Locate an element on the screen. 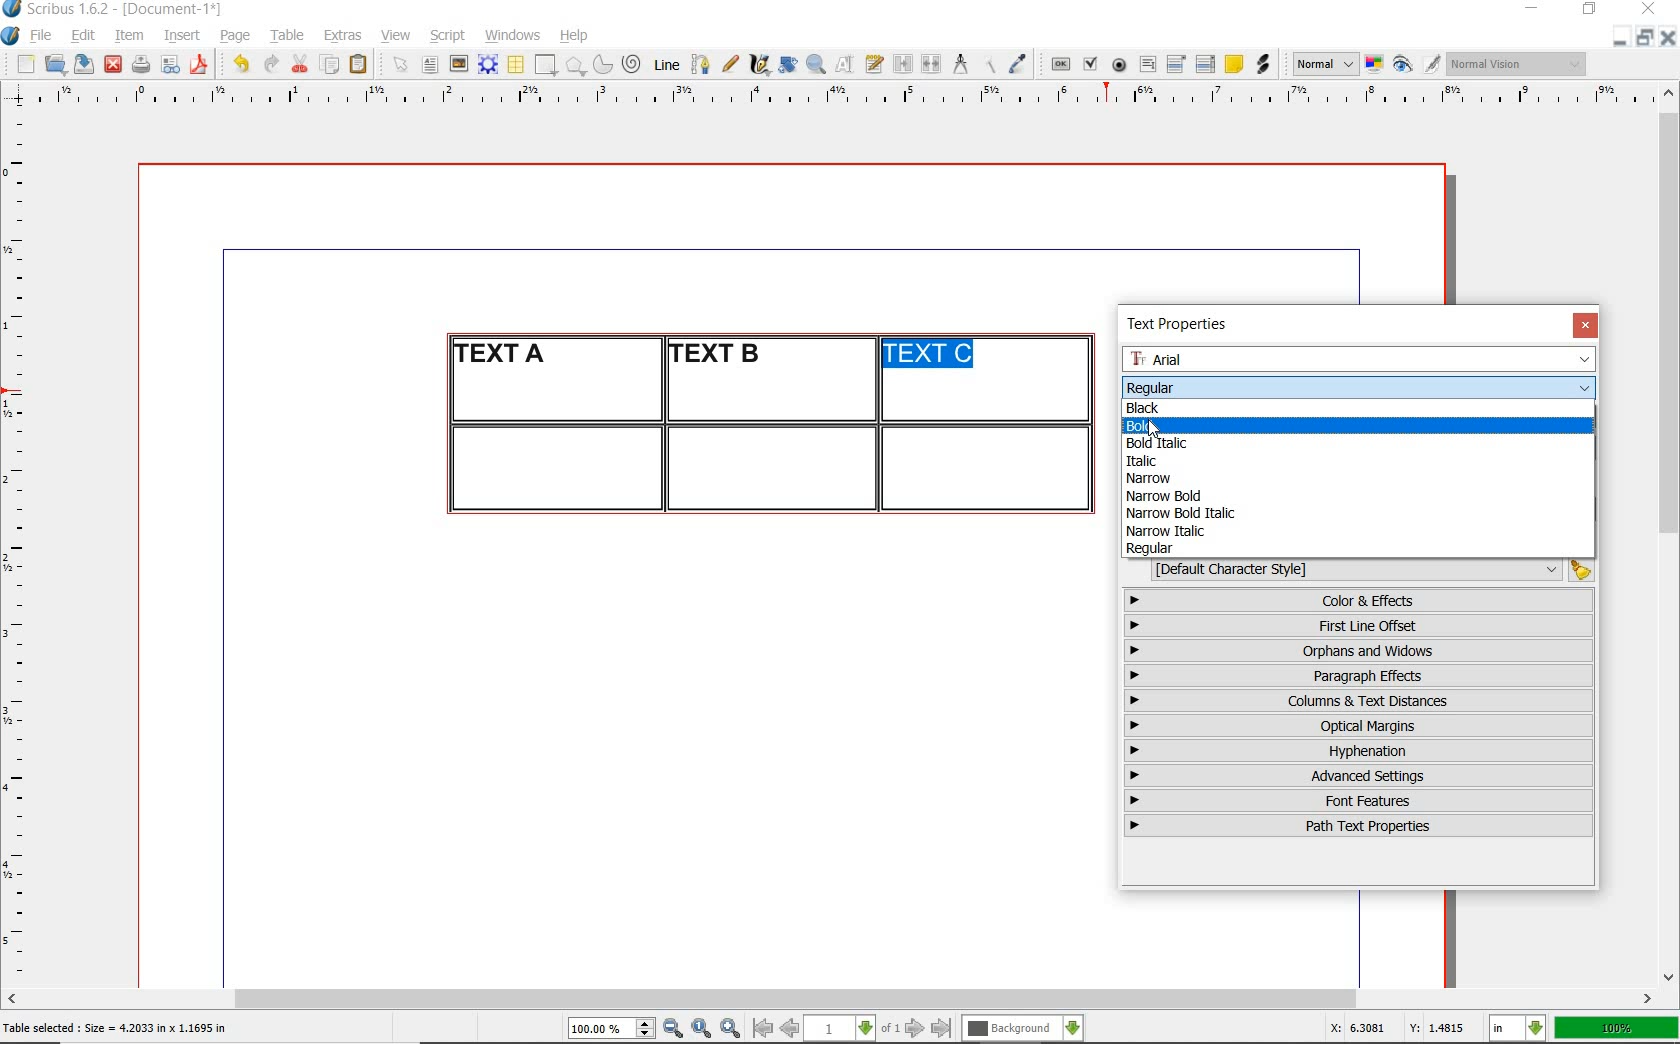 The width and height of the screenshot is (1680, 1044). render frame is located at coordinates (488, 65).